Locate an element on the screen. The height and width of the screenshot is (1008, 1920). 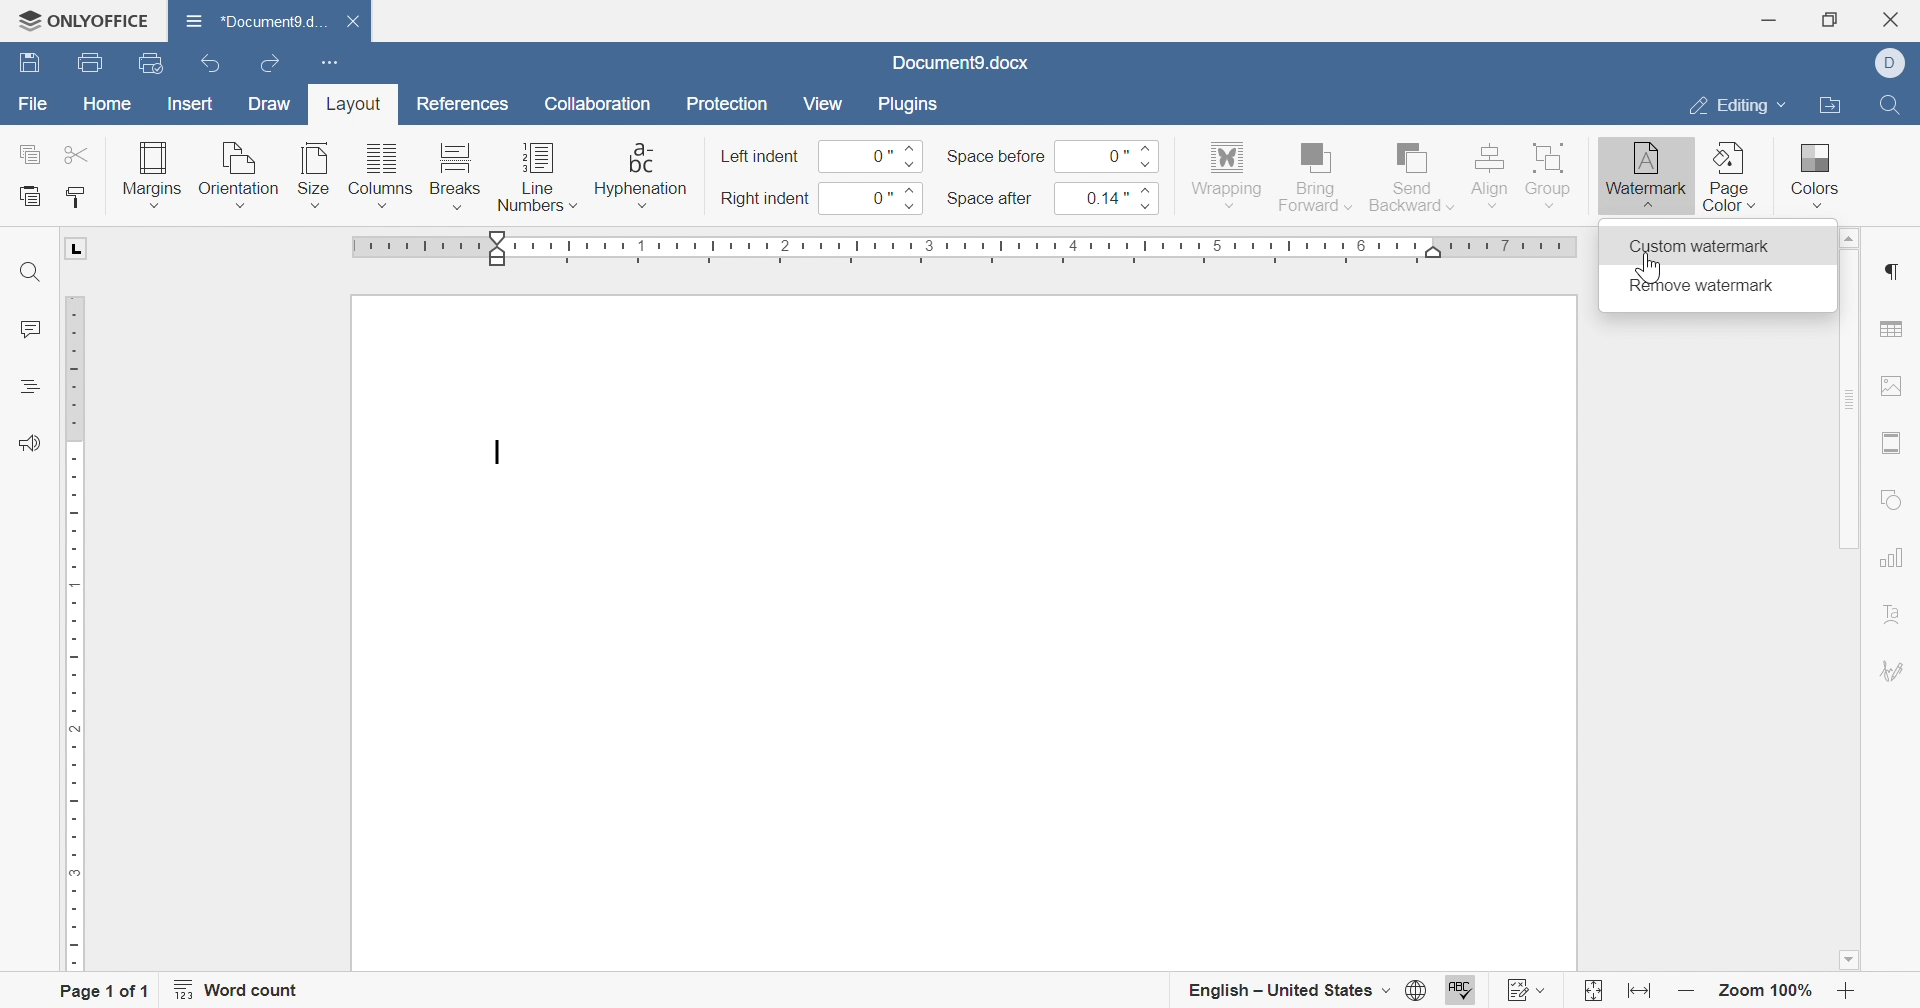
close is located at coordinates (363, 23).